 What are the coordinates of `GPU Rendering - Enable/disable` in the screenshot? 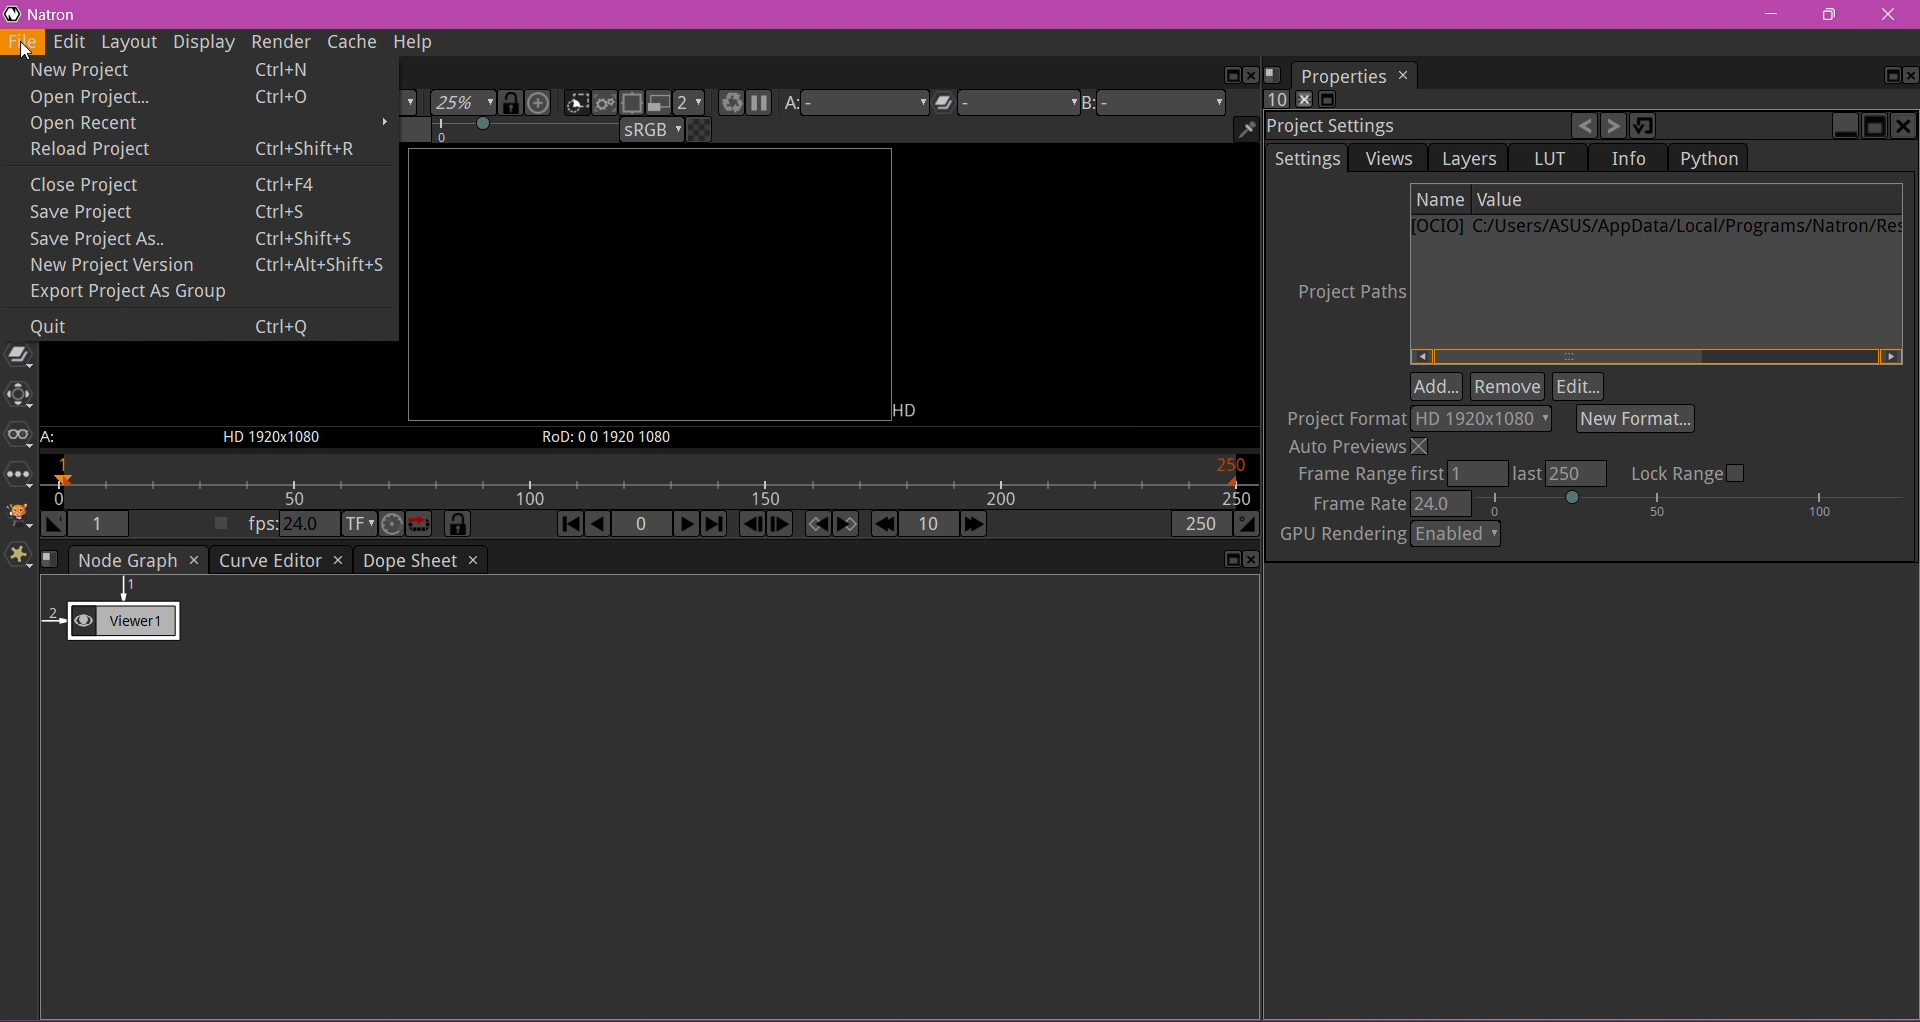 It's located at (1389, 536).